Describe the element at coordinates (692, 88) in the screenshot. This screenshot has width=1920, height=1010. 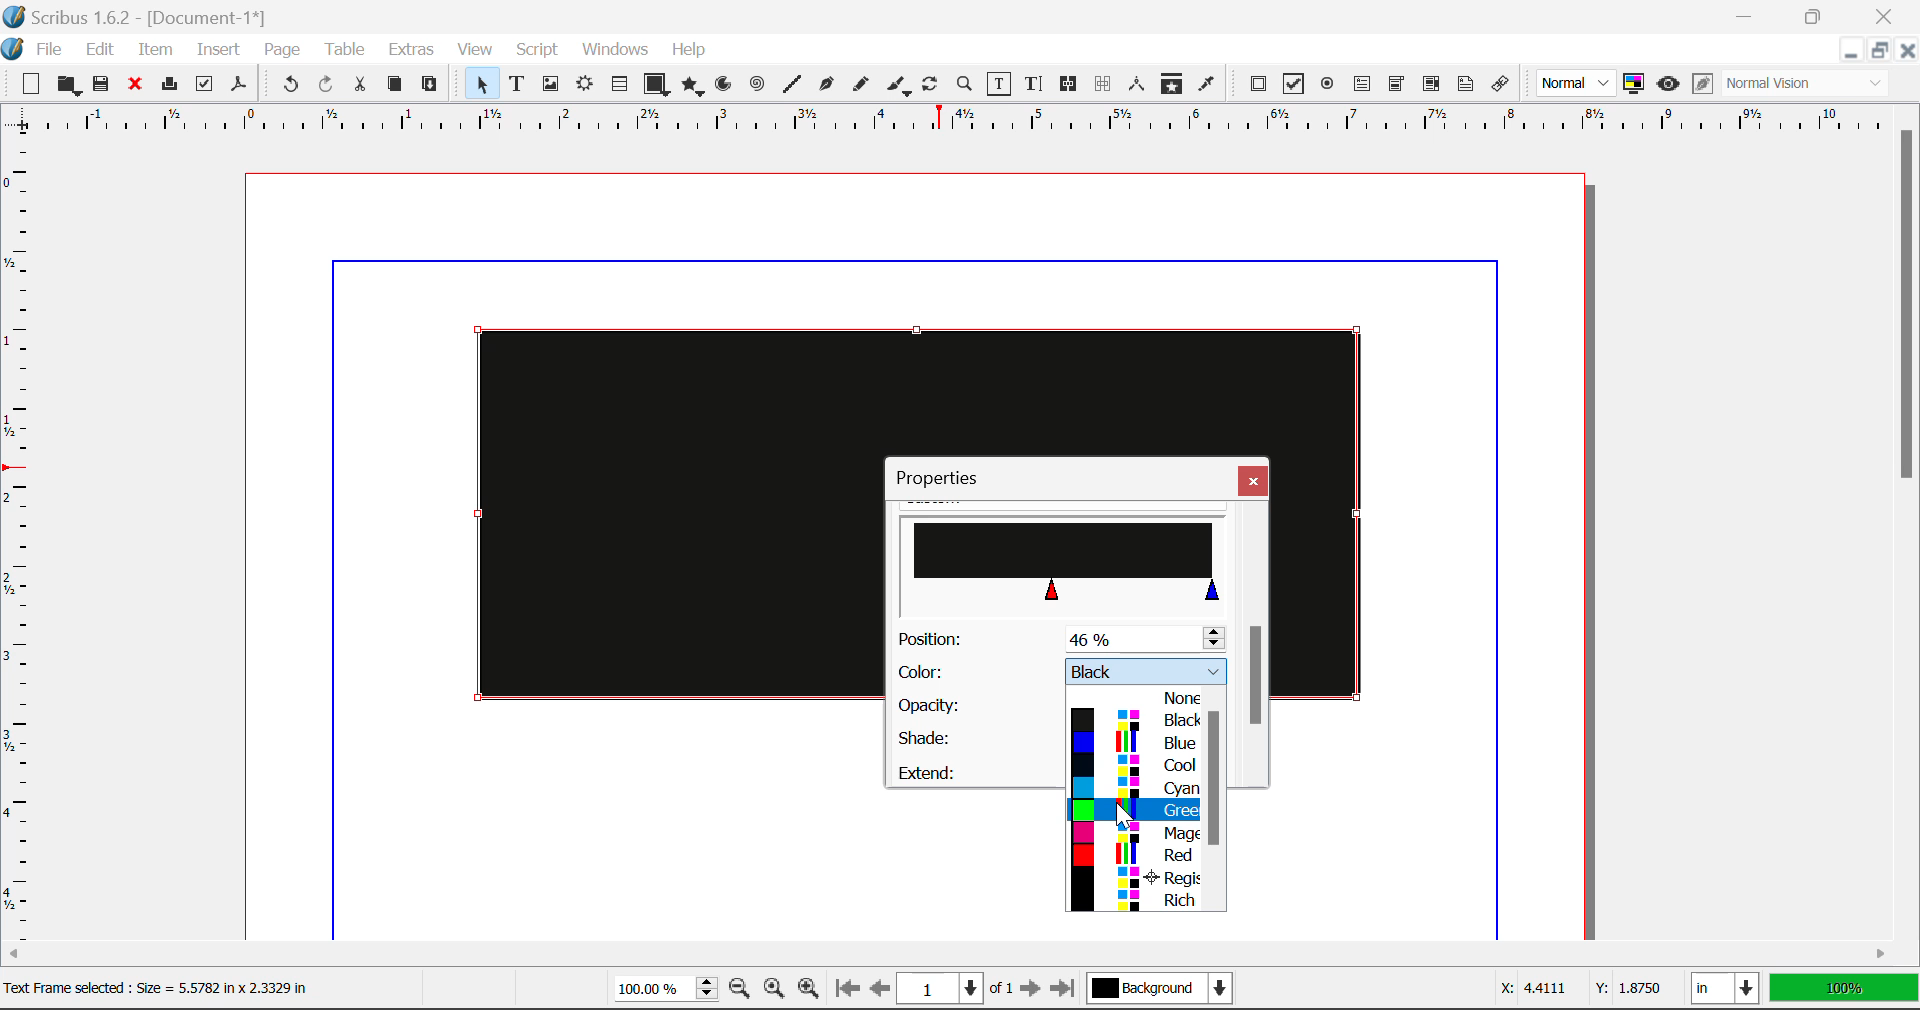
I see `Polygons` at that location.